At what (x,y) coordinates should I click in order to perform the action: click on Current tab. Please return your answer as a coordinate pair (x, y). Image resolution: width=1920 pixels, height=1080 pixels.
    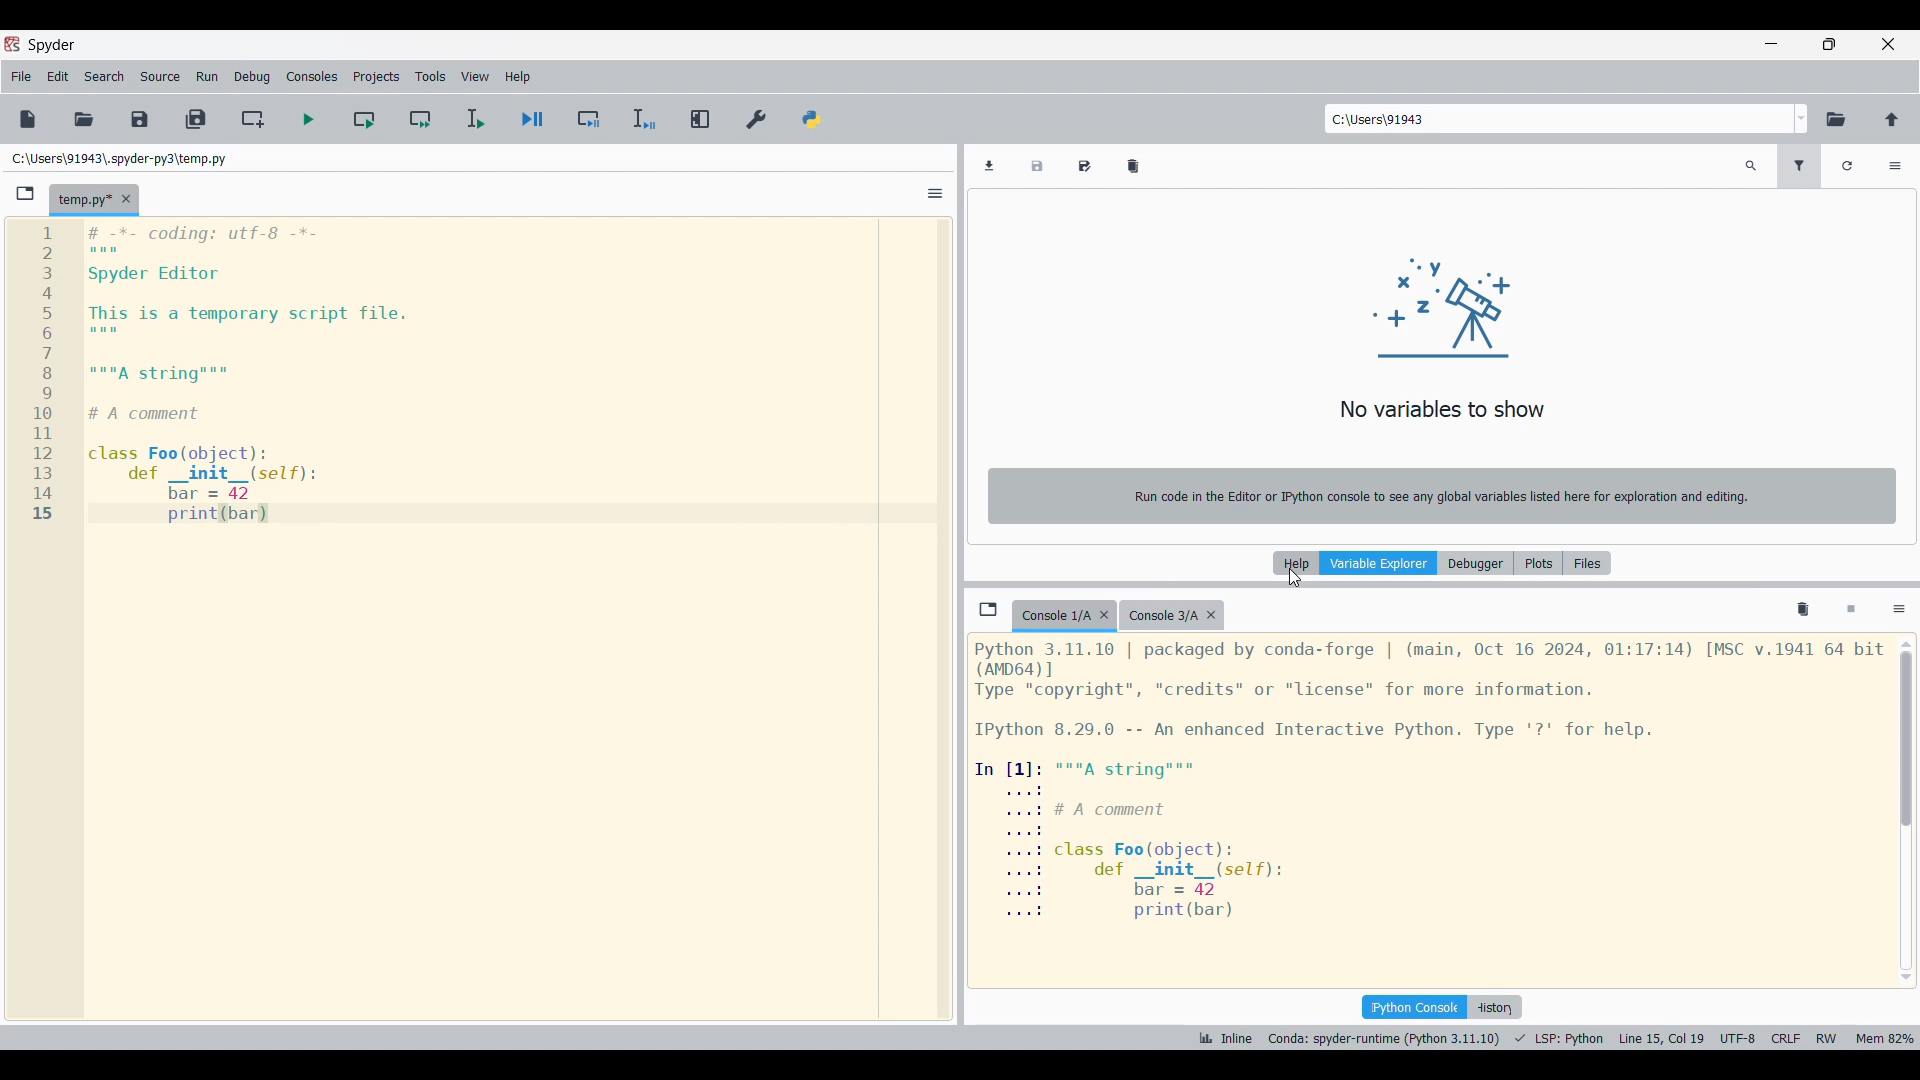
    Looking at the image, I should click on (82, 200).